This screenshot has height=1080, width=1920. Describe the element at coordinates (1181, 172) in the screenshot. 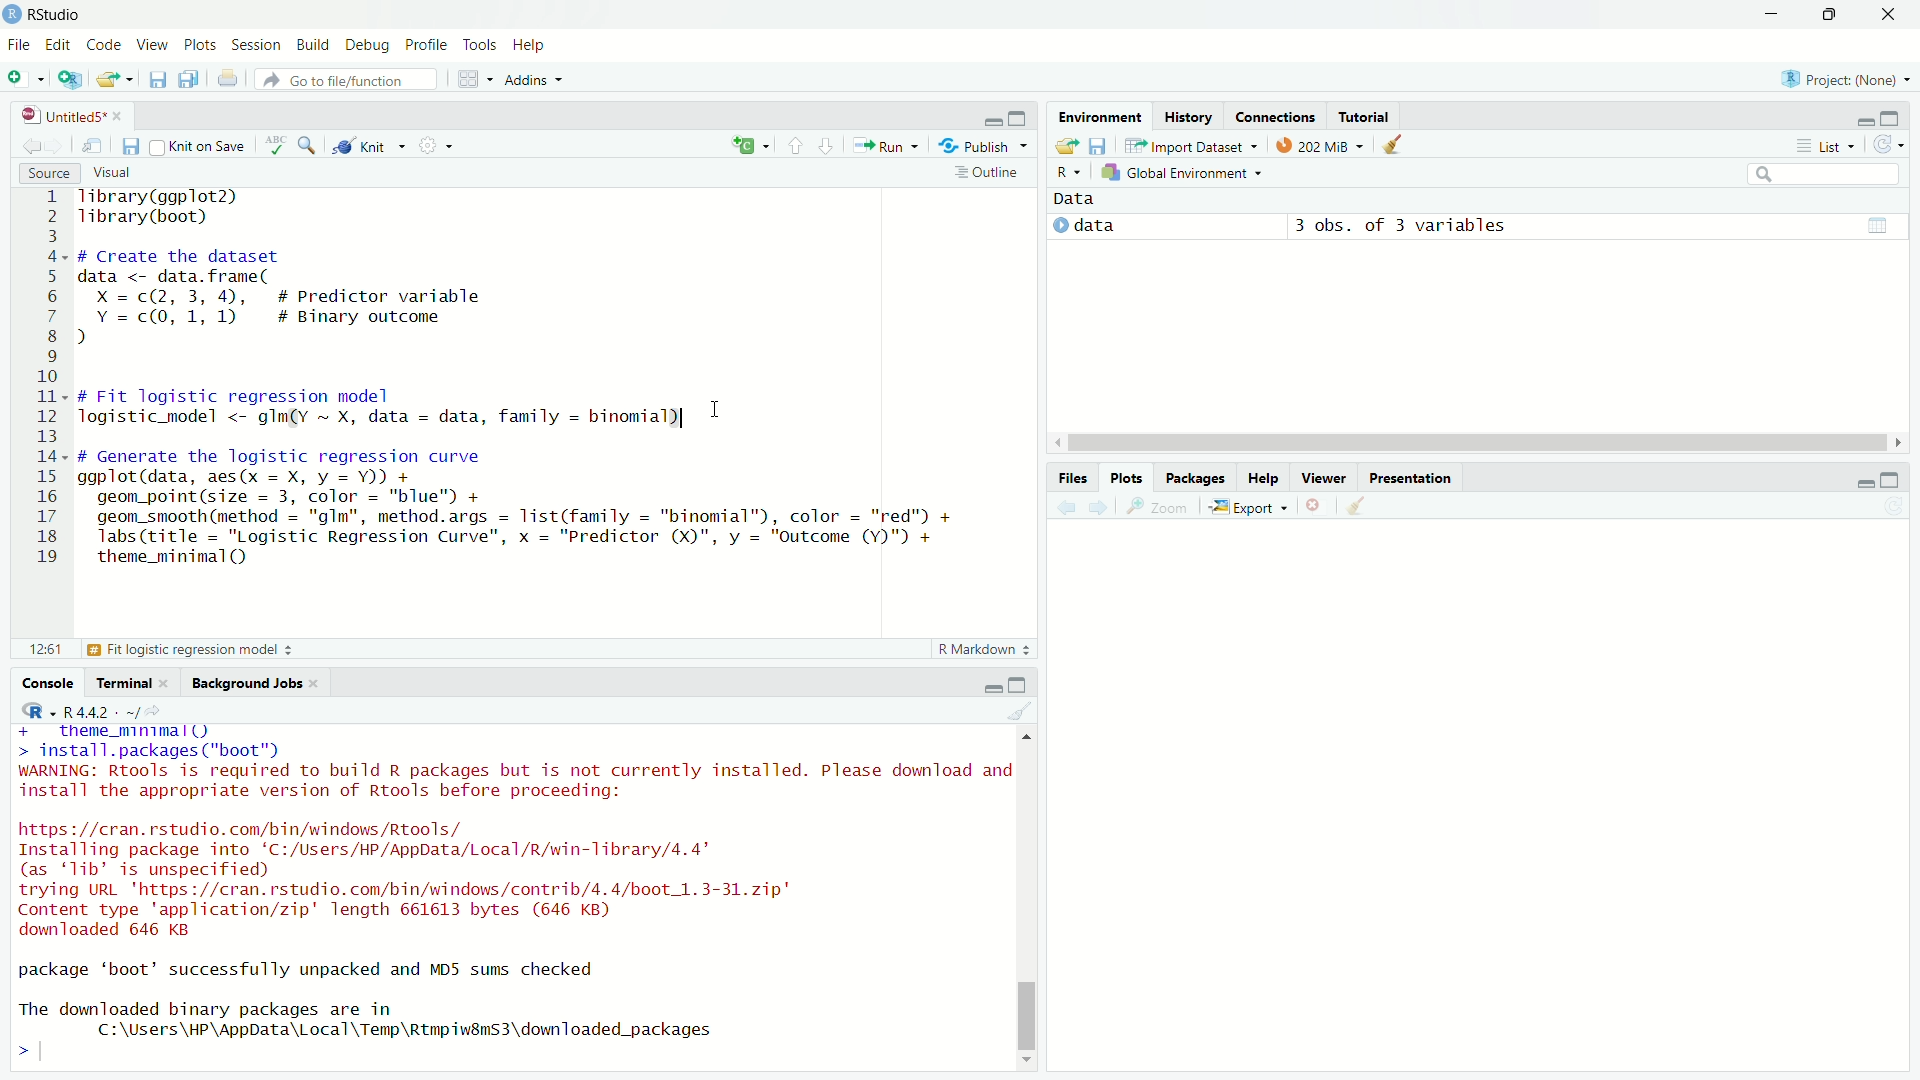

I see `Global Environment` at that location.